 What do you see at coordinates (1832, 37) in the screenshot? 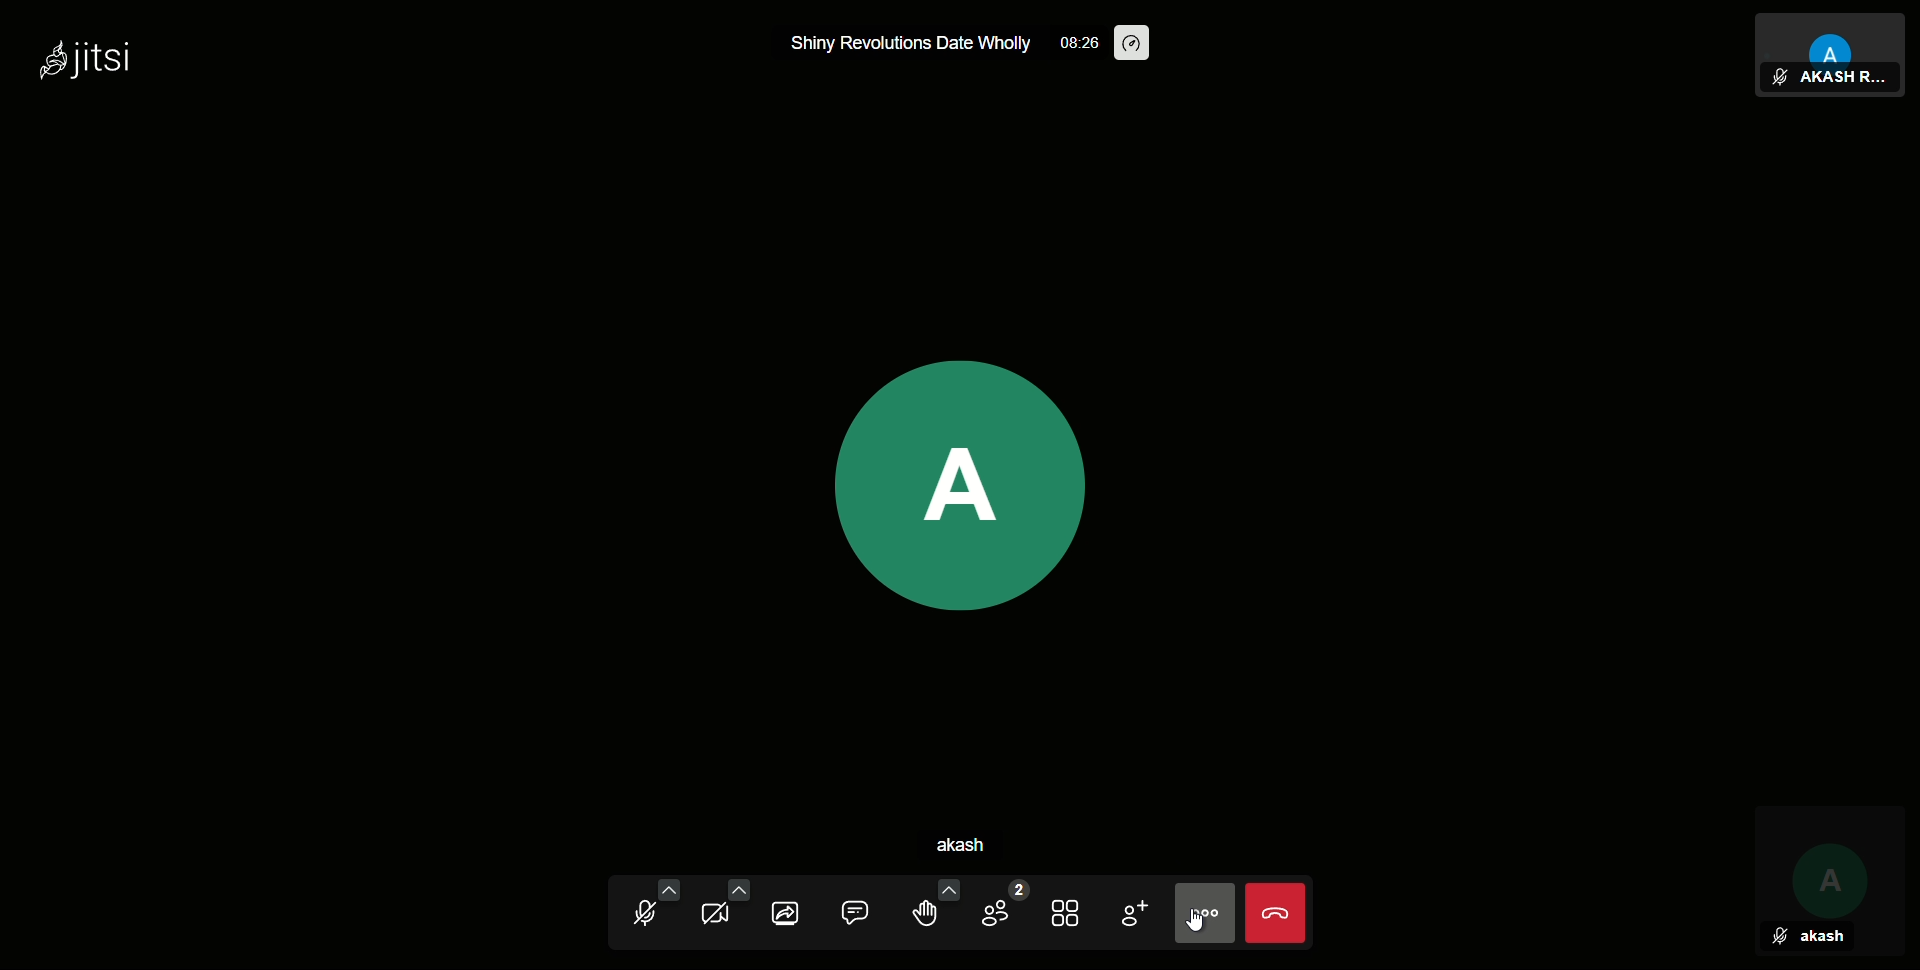
I see `participant` at bounding box center [1832, 37].